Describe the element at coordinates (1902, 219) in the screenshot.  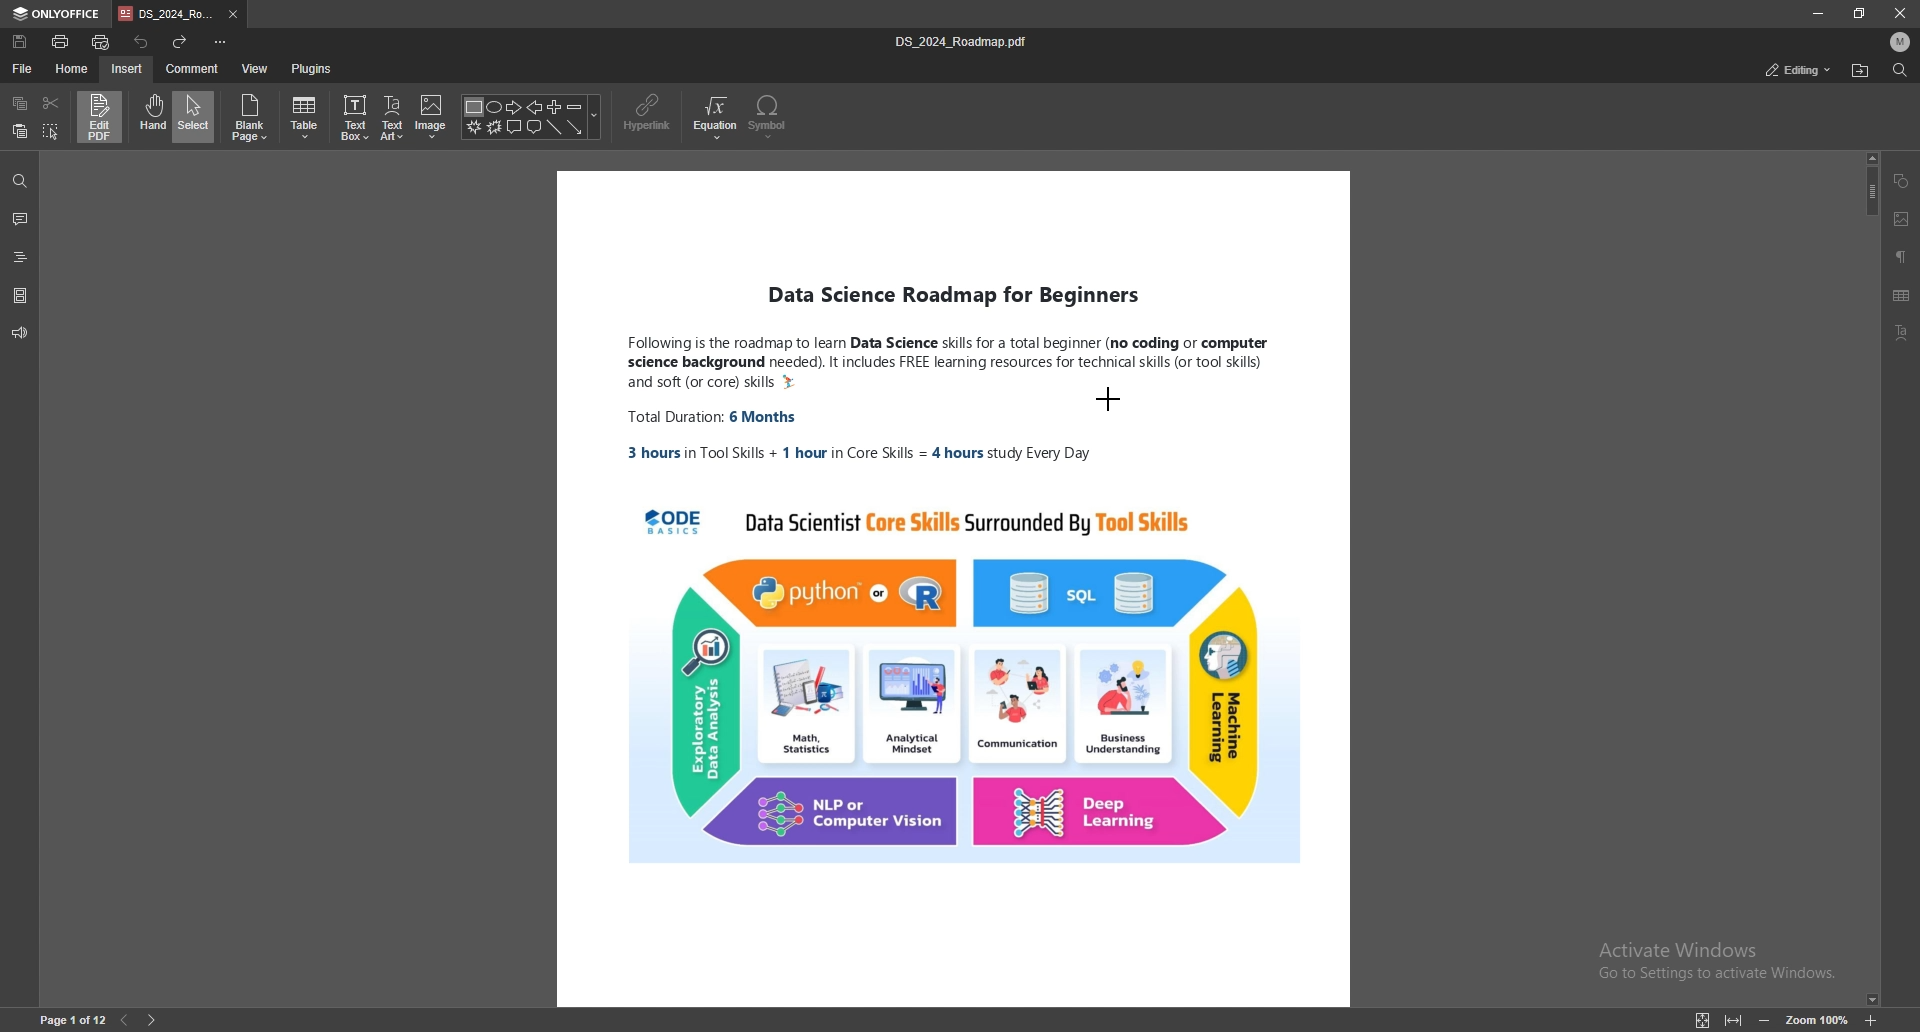
I see `image` at that location.